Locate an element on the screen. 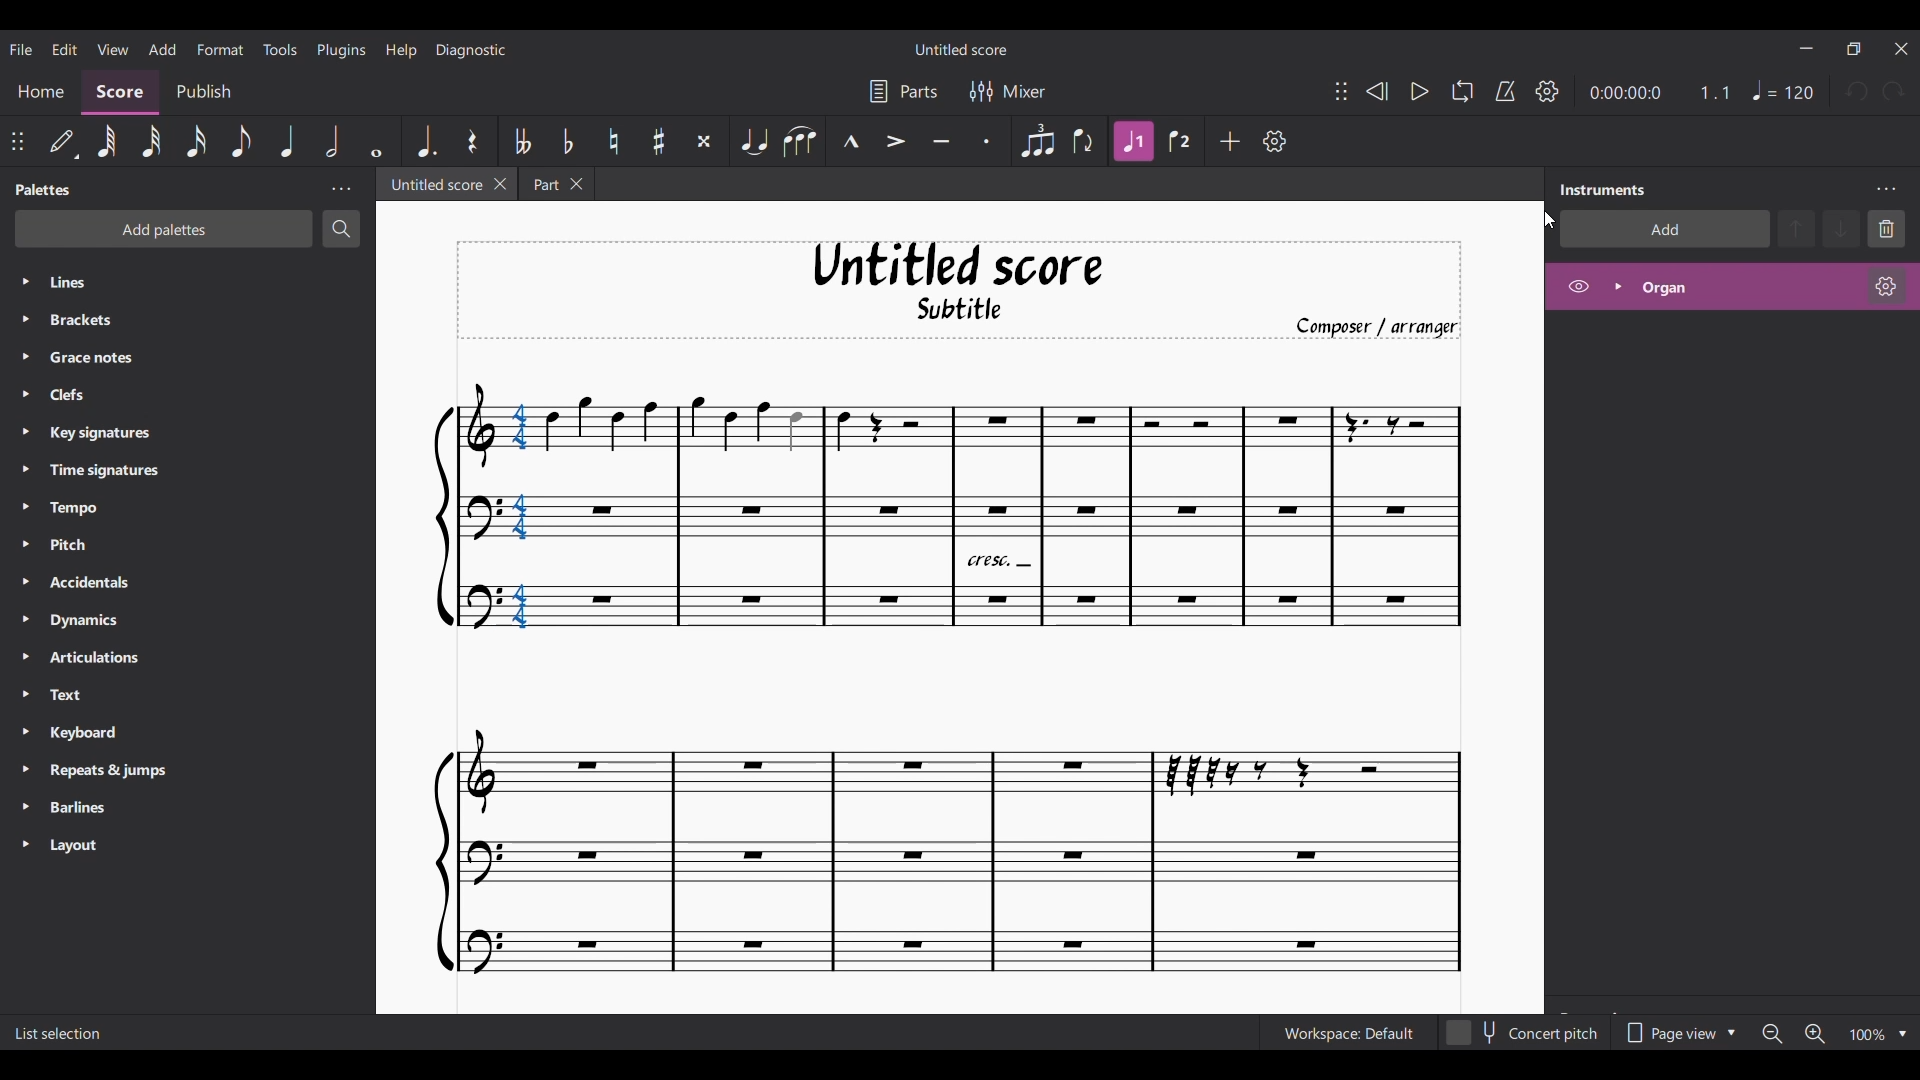 The width and height of the screenshot is (1920, 1080). Customize toolbar is located at coordinates (1275, 141).